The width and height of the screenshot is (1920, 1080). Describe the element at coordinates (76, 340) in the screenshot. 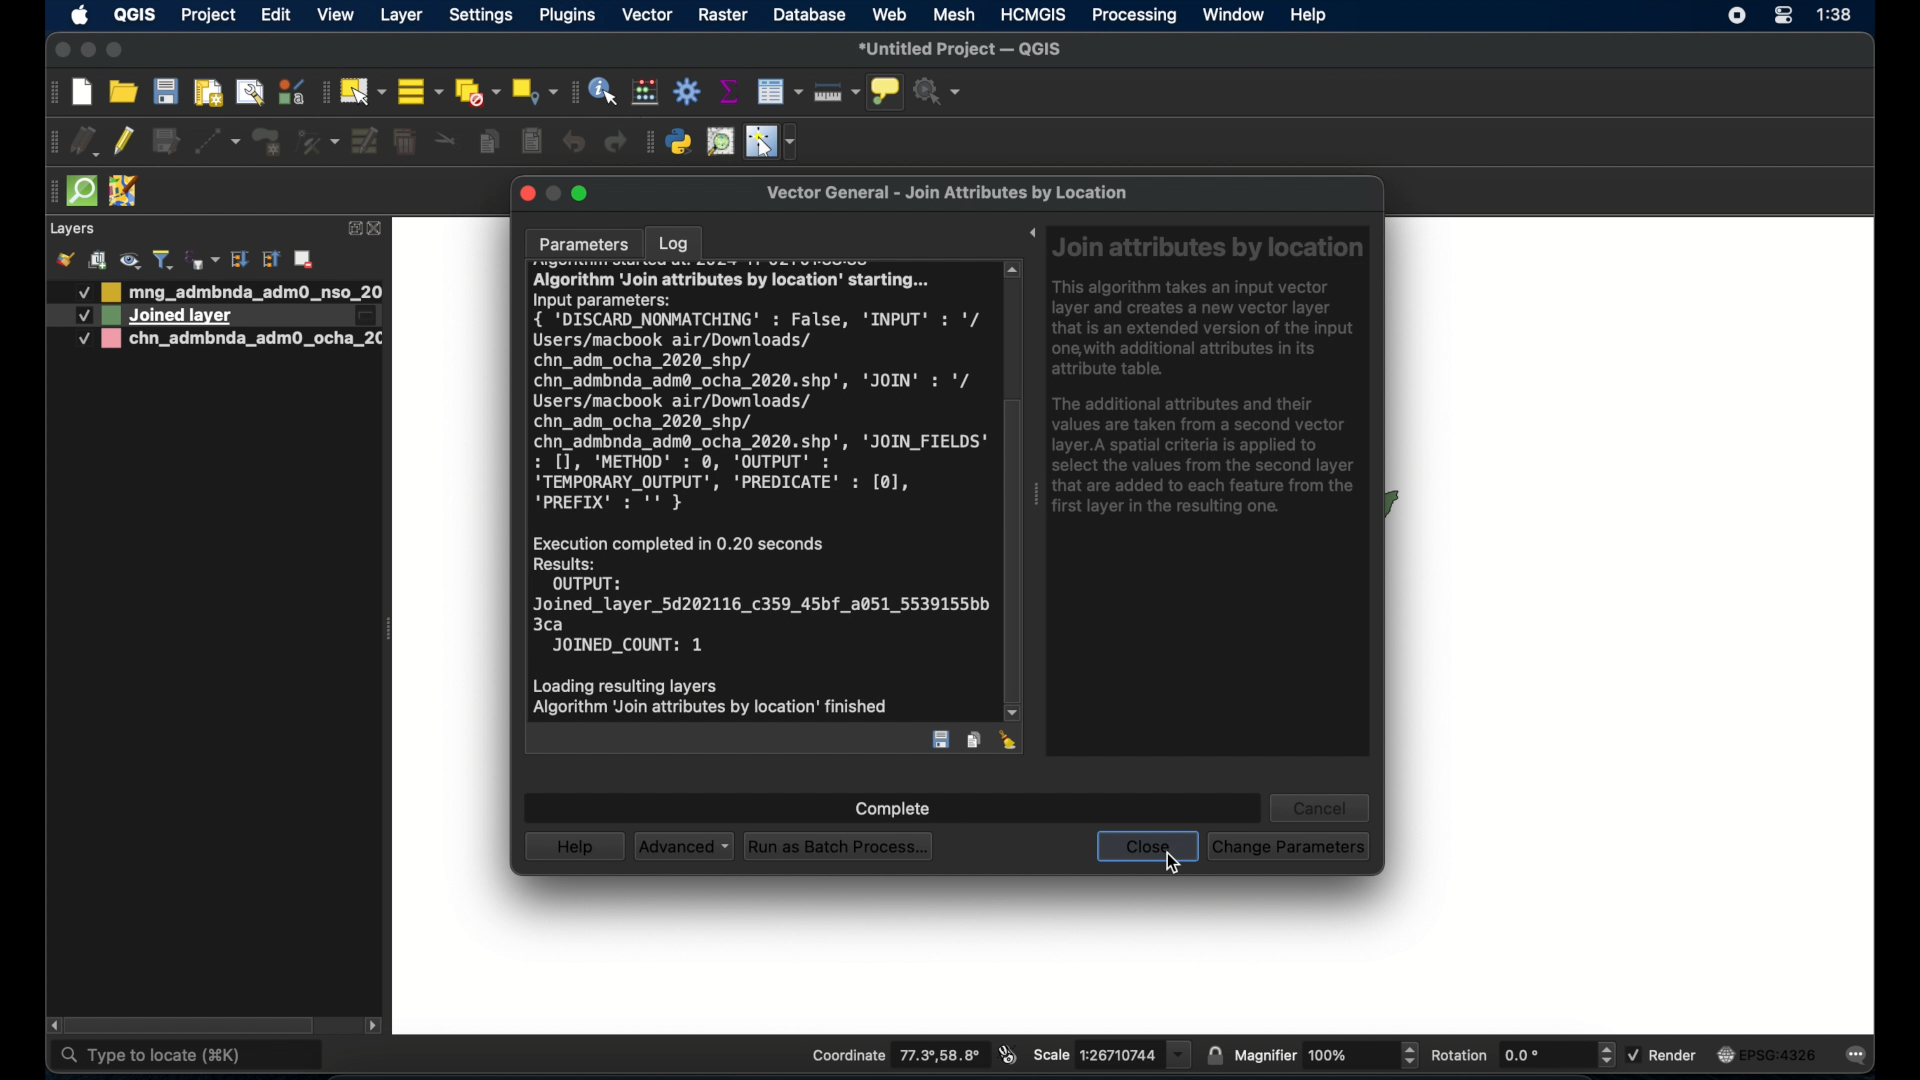

I see `Checkbox` at that location.